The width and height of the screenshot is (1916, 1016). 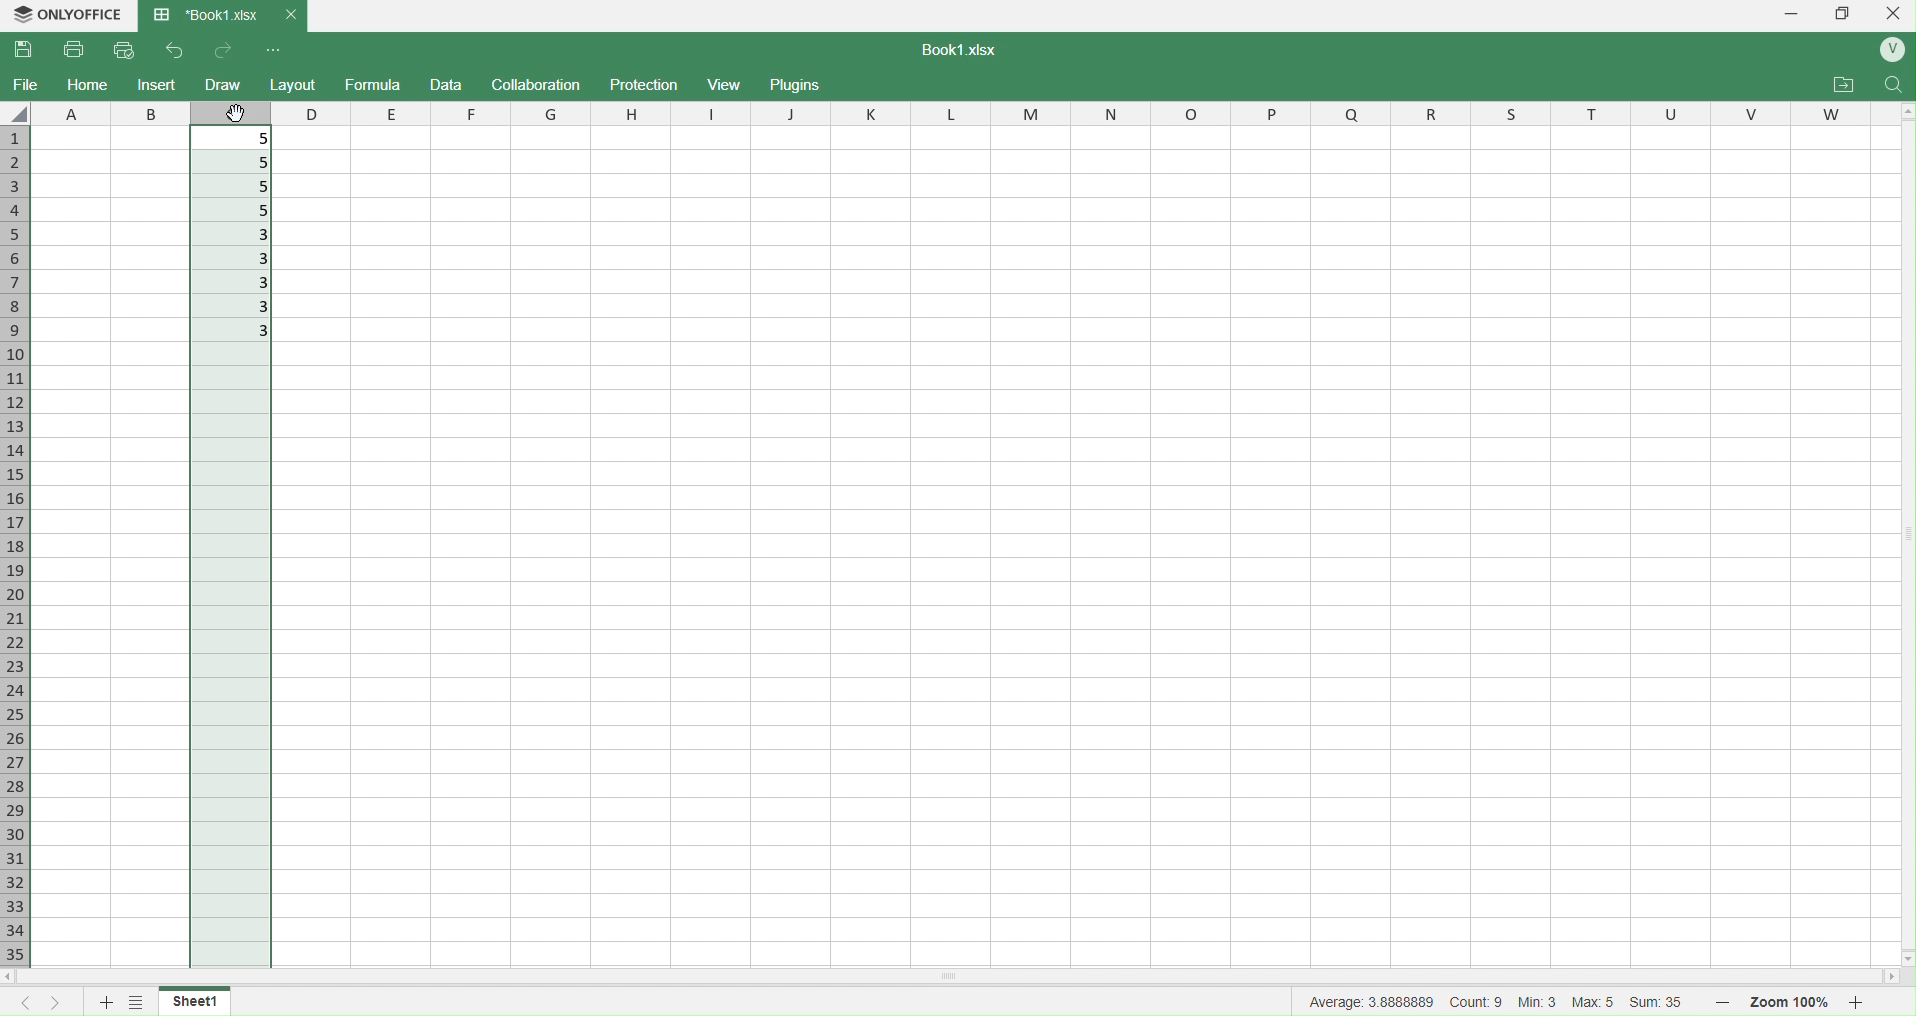 What do you see at coordinates (231, 257) in the screenshot?
I see `3` at bounding box center [231, 257].